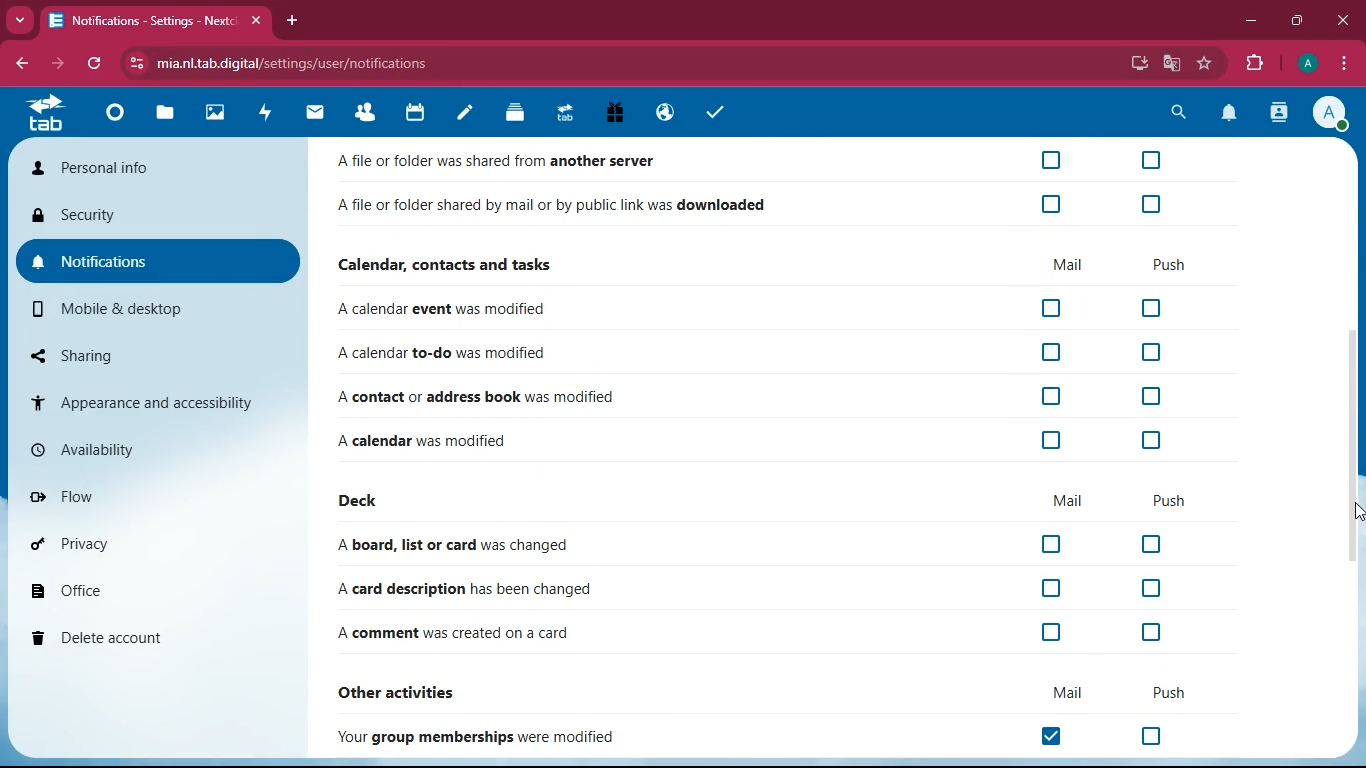 This screenshot has width=1366, height=768. What do you see at coordinates (159, 263) in the screenshot?
I see `notifications` at bounding box center [159, 263].